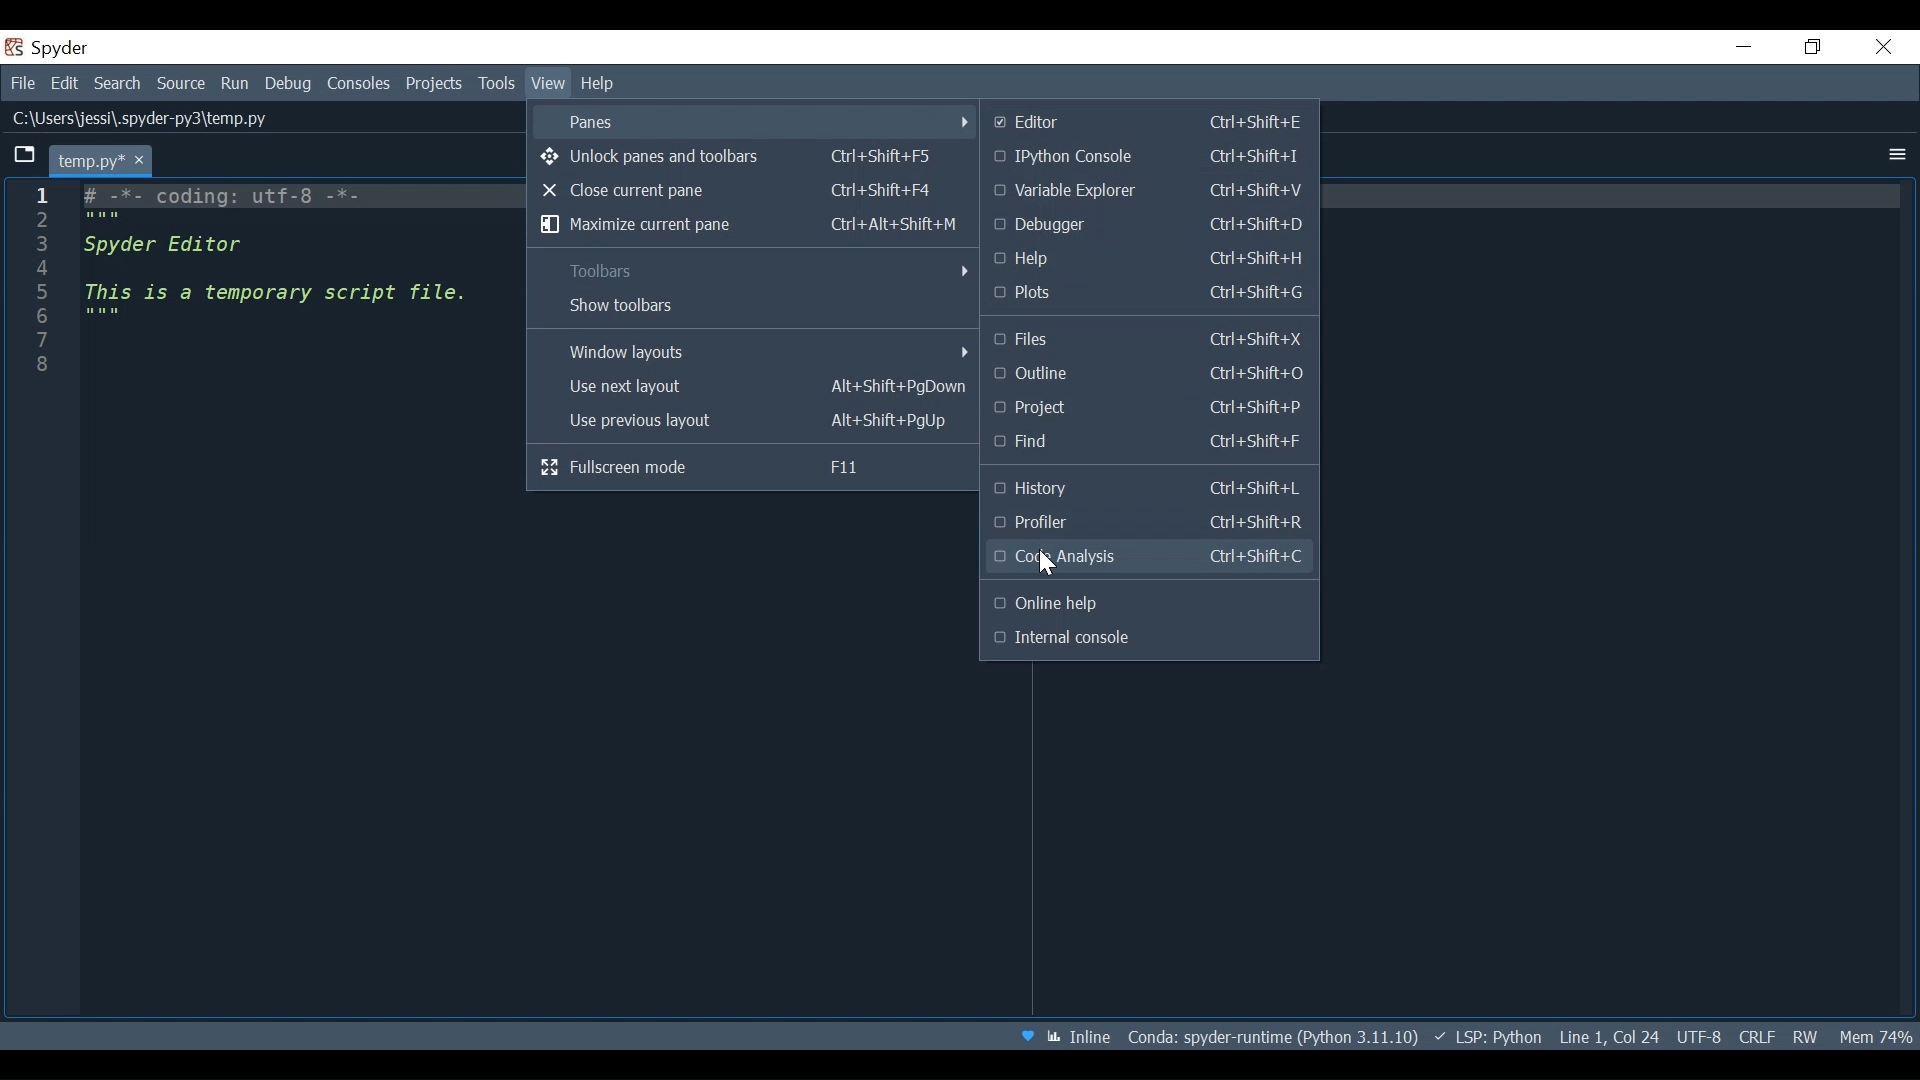 This screenshot has height=1080, width=1920. What do you see at coordinates (752, 307) in the screenshot?
I see `Show Toolbars` at bounding box center [752, 307].